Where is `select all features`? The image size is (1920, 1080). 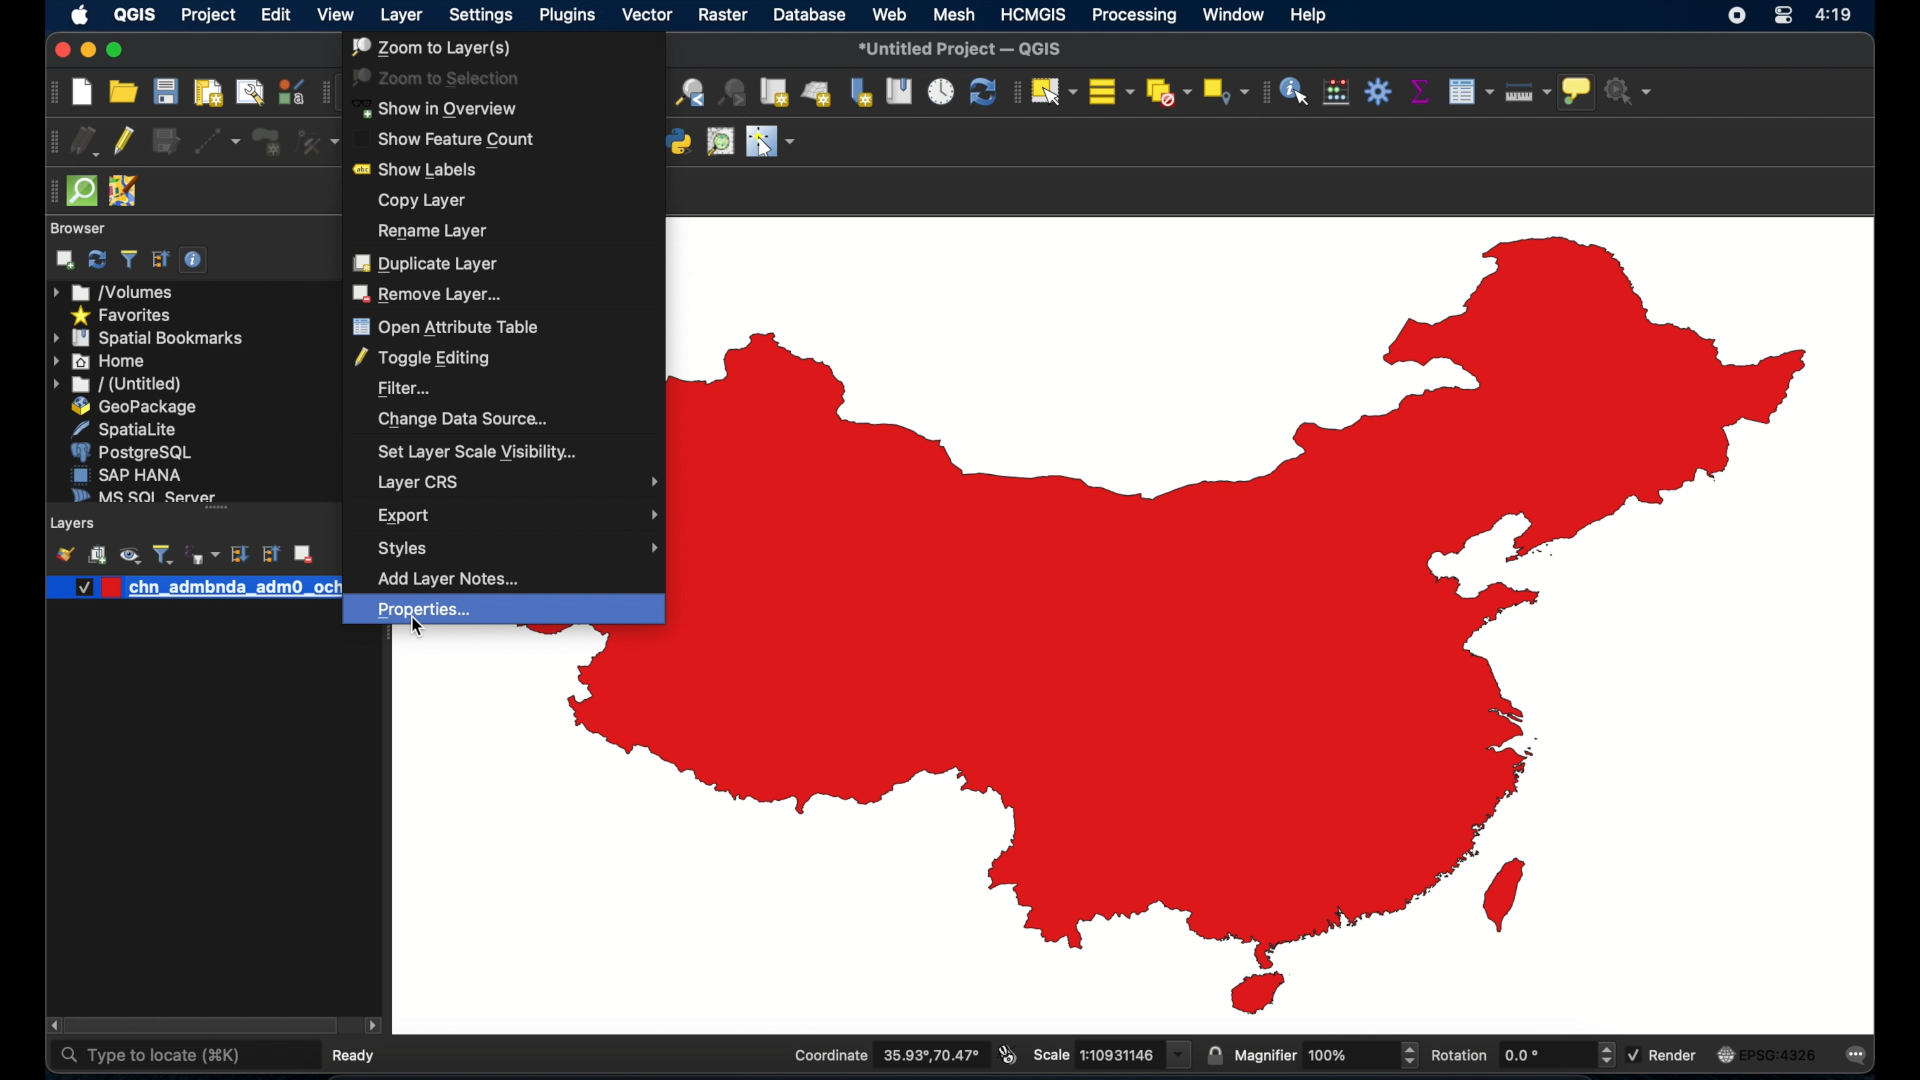
select all features is located at coordinates (1110, 90).